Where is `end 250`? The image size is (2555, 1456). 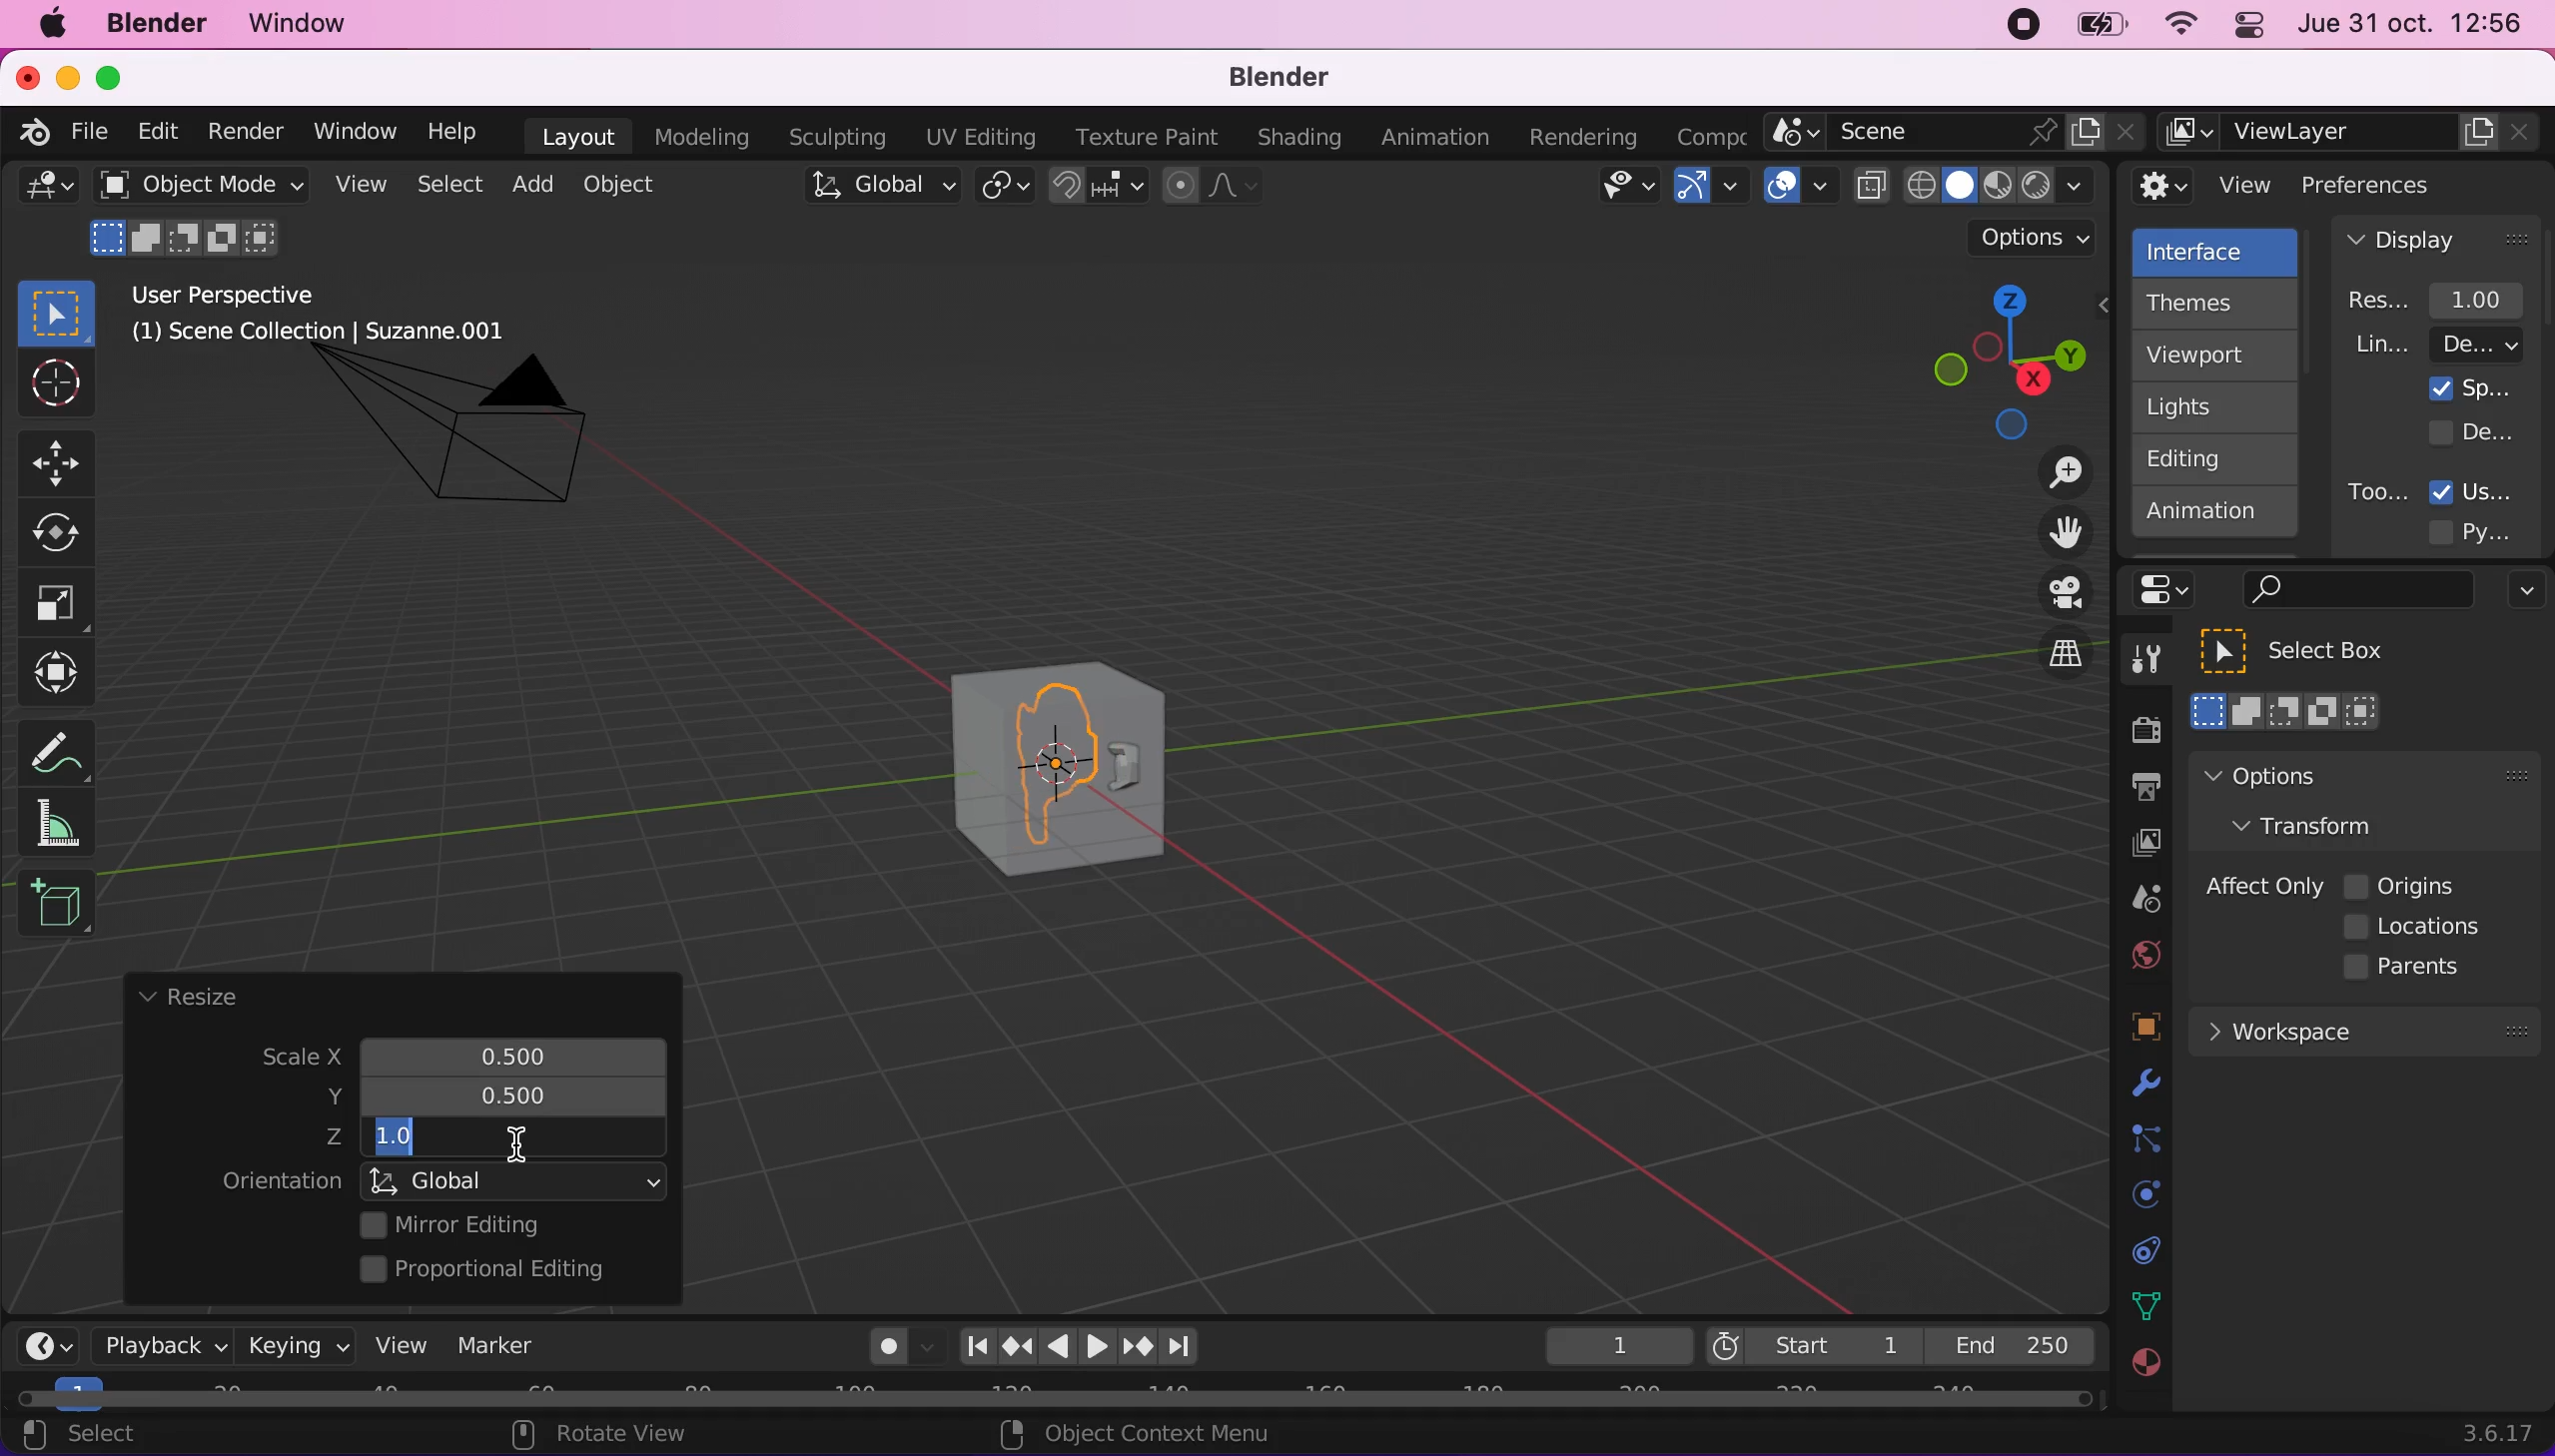 end 250 is located at coordinates (2010, 1344).